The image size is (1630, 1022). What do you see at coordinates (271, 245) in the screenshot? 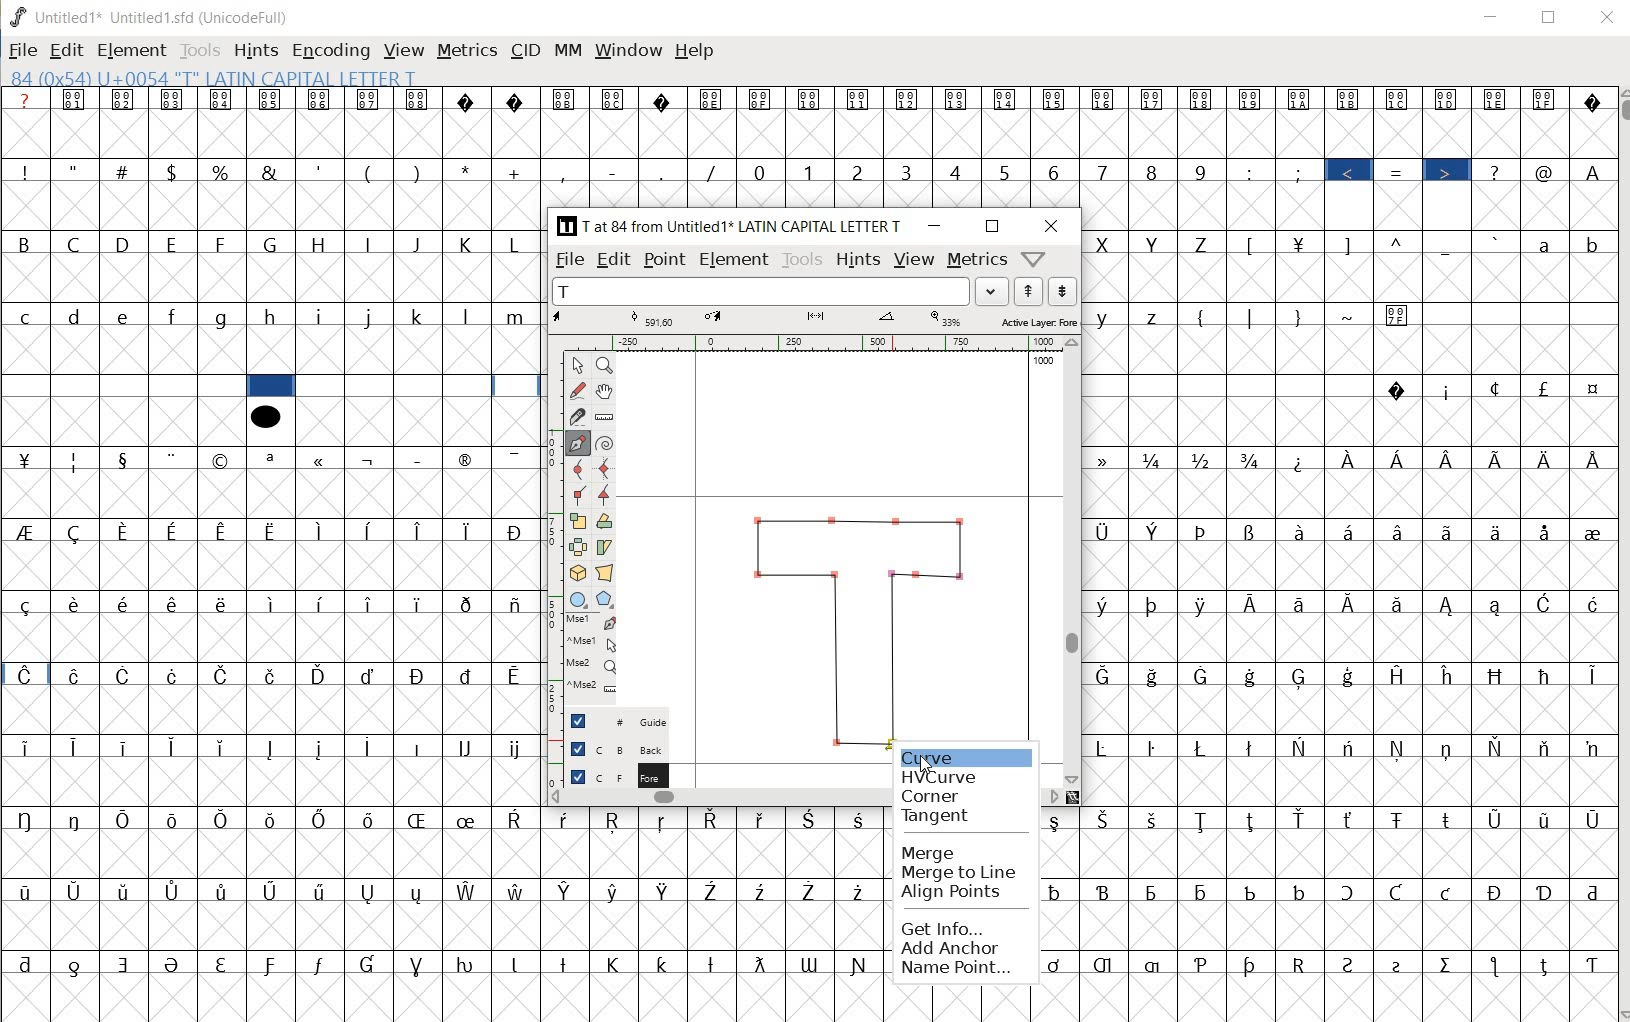
I see `G` at bounding box center [271, 245].